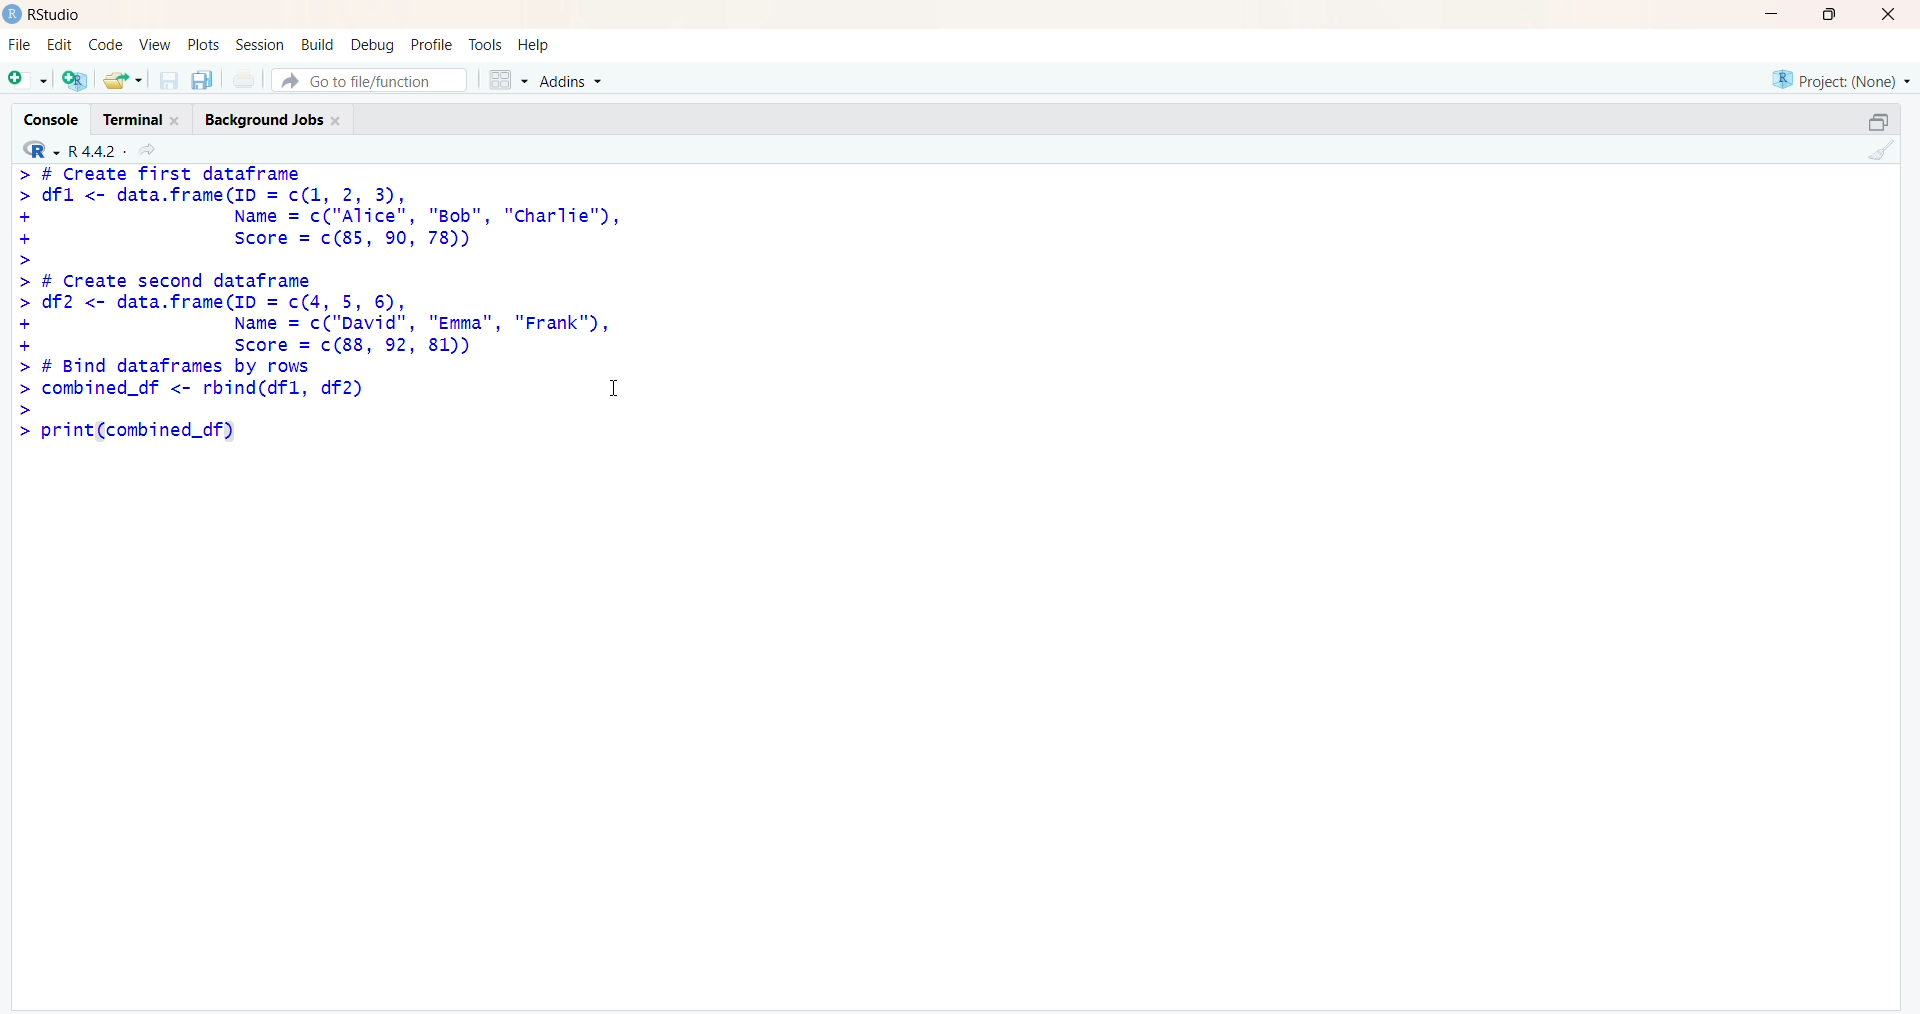 Image resolution: width=1920 pixels, height=1014 pixels. Describe the element at coordinates (1879, 122) in the screenshot. I see `minimize` at that location.